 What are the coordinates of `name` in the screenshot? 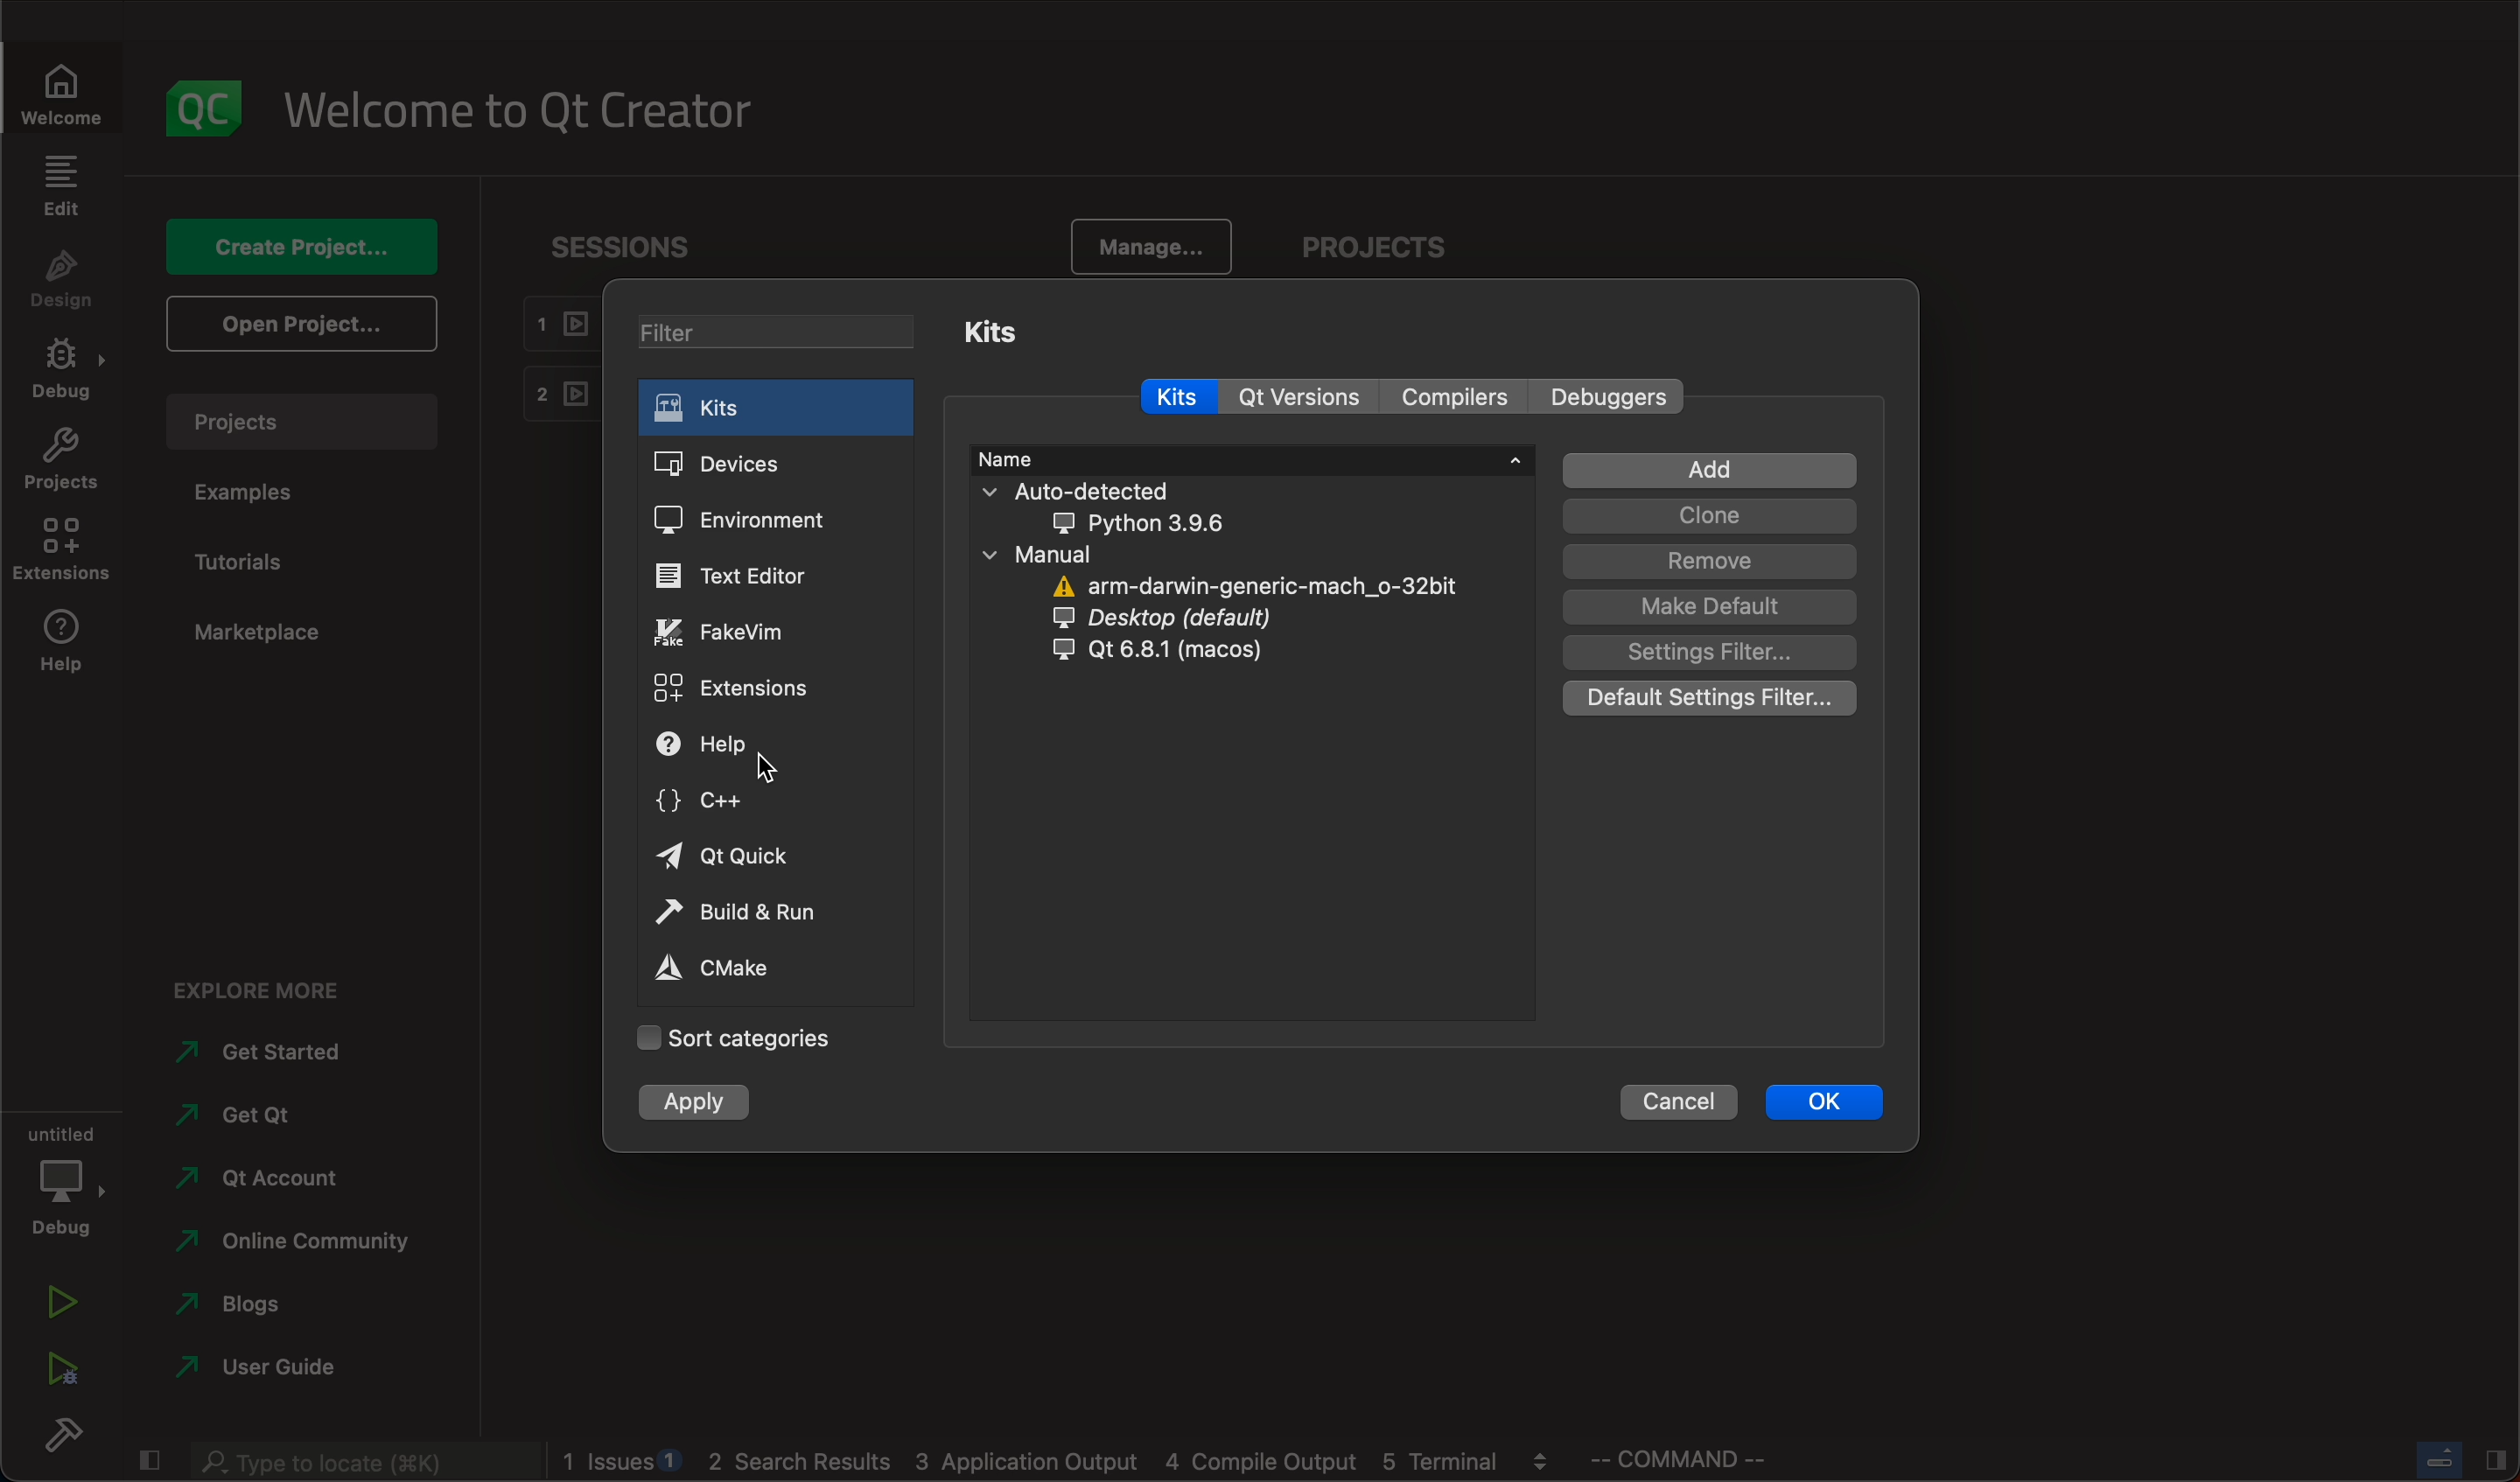 It's located at (1248, 458).